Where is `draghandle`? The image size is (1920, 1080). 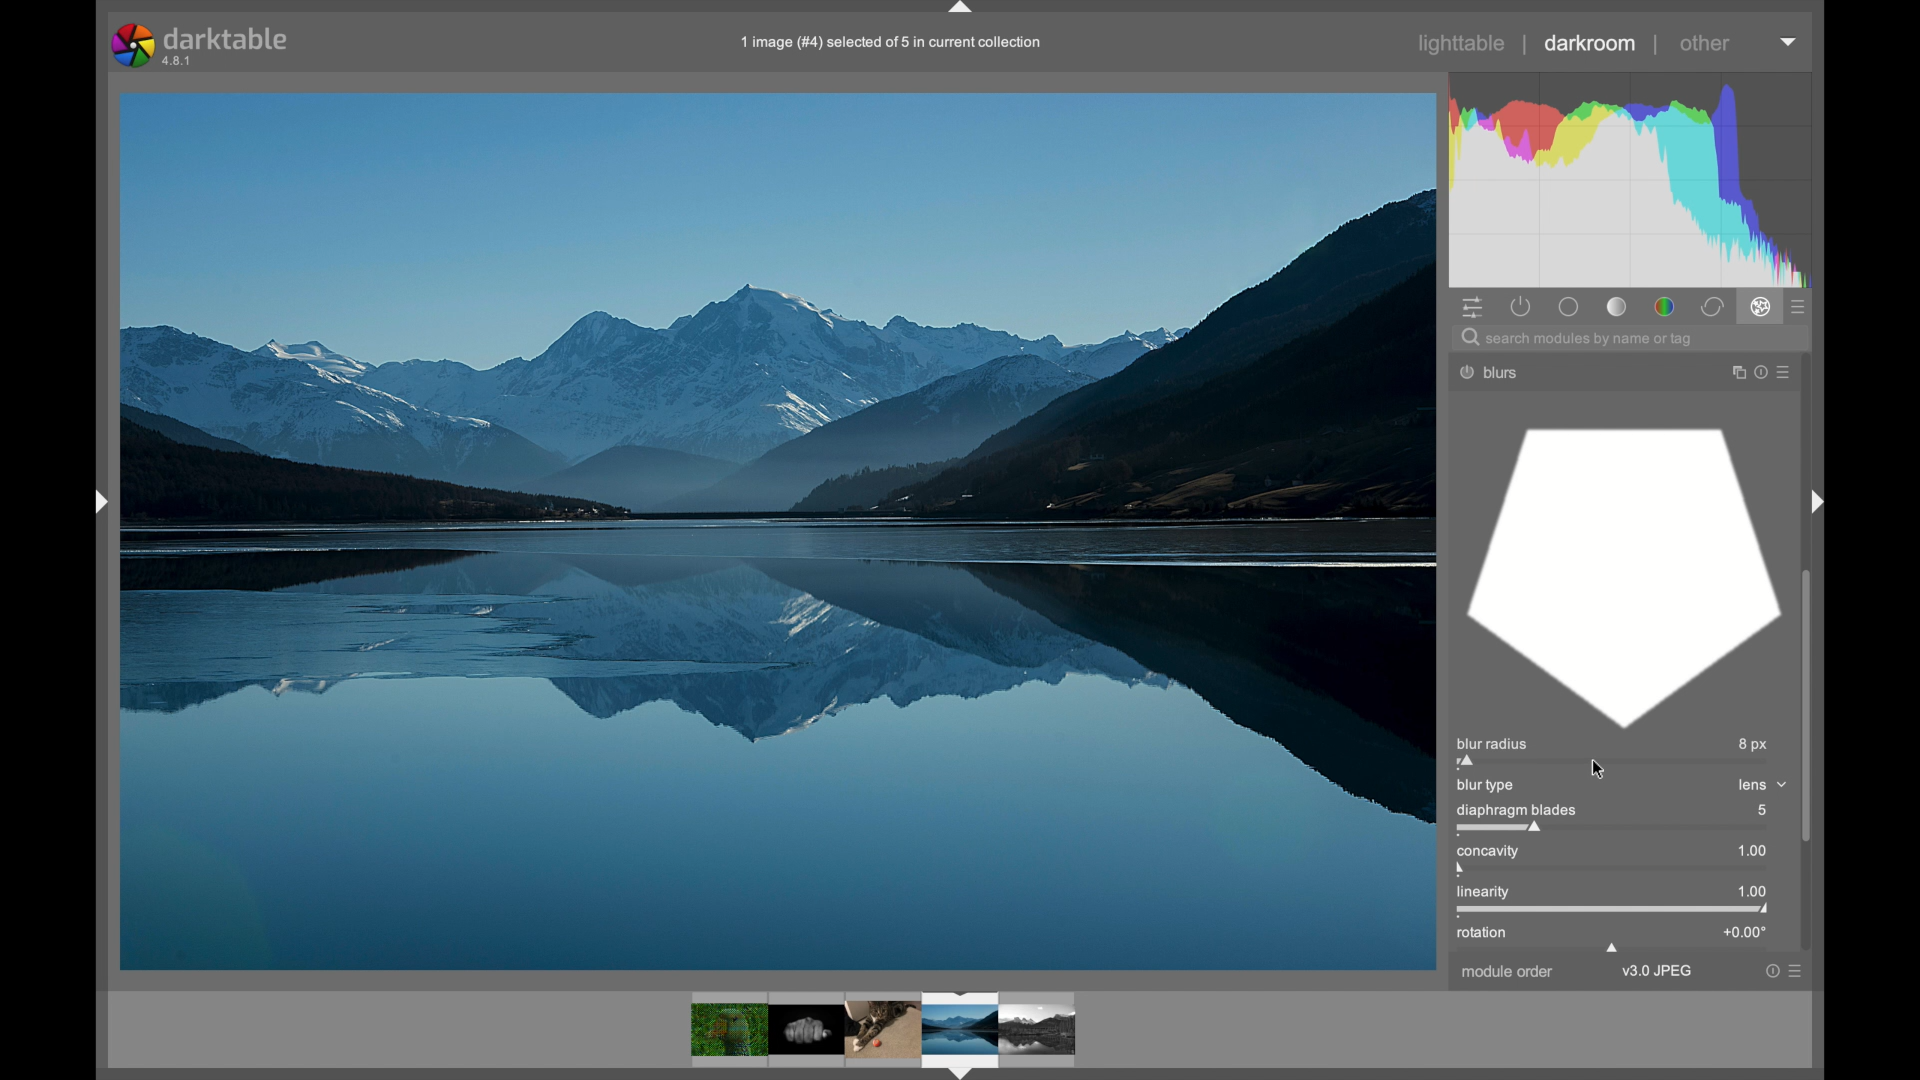
draghandle is located at coordinates (1613, 948).